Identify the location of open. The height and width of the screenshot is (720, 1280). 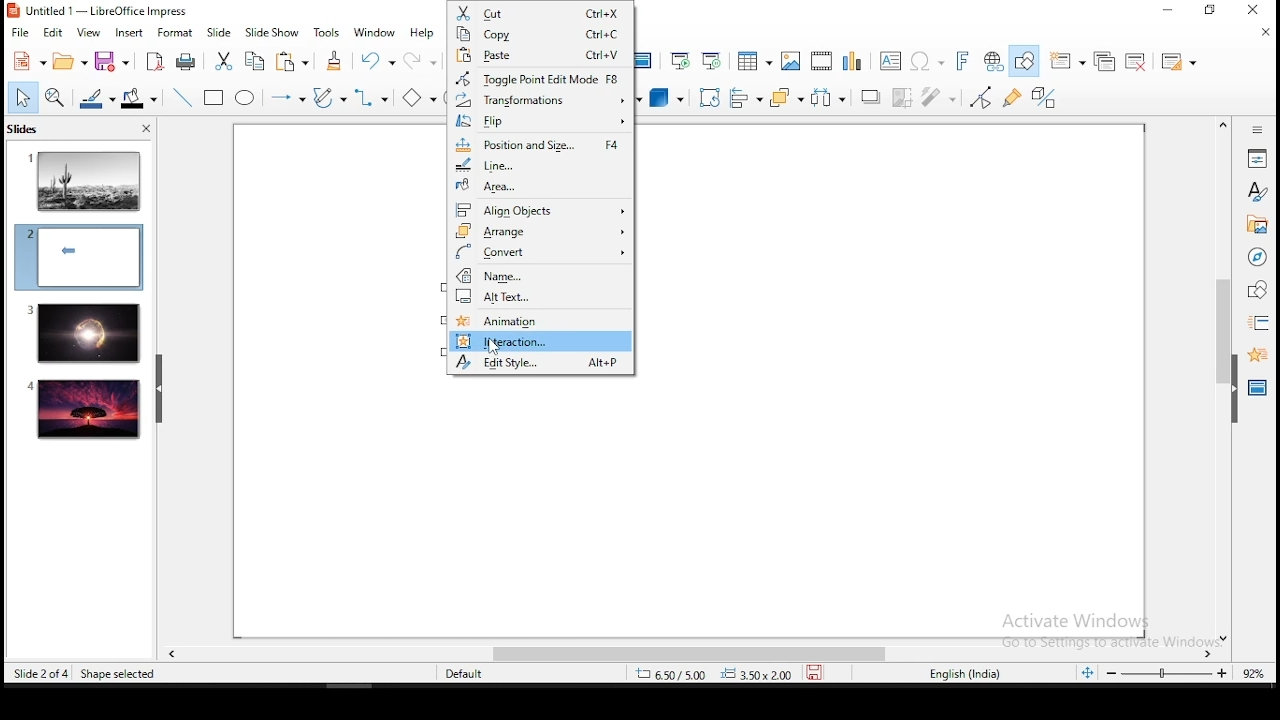
(71, 62).